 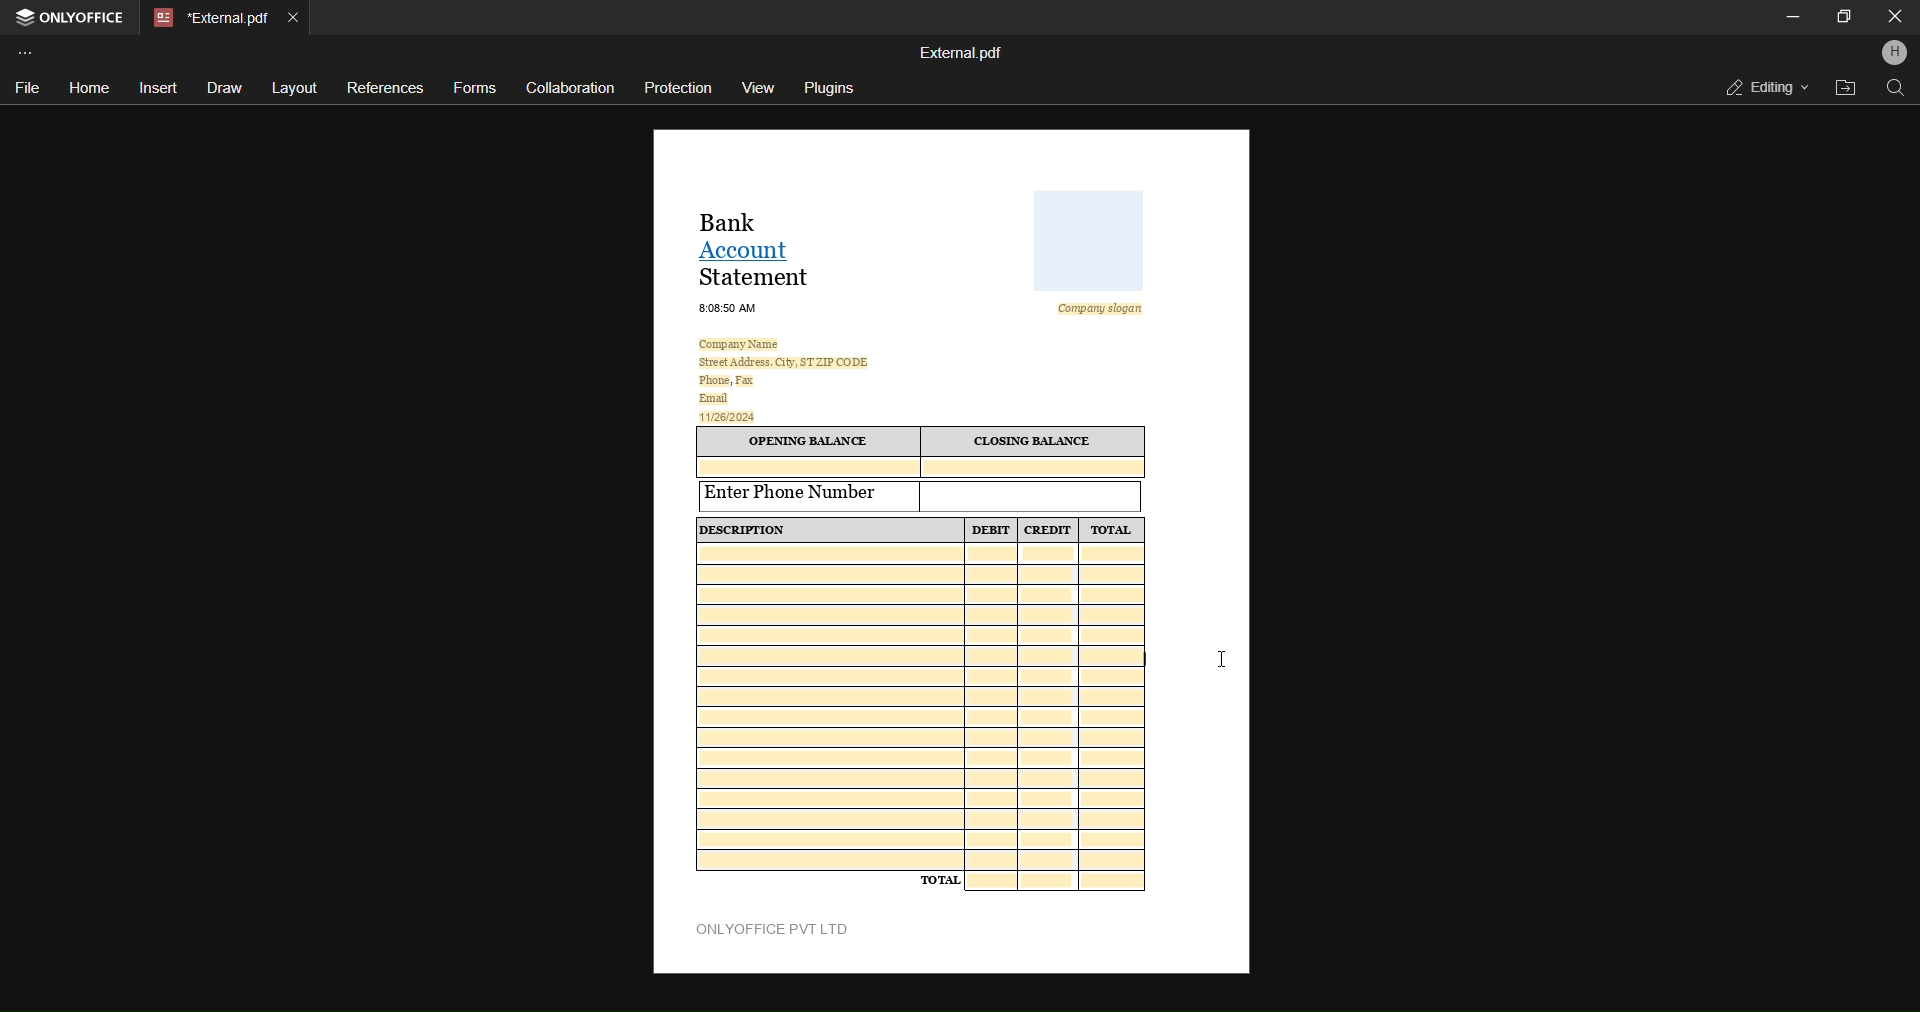 What do you see at coordinates (783, 362) in the screenshot?
I see `‘Street Address. City, ST ZIP CODE` at bounding box center [783, 362].